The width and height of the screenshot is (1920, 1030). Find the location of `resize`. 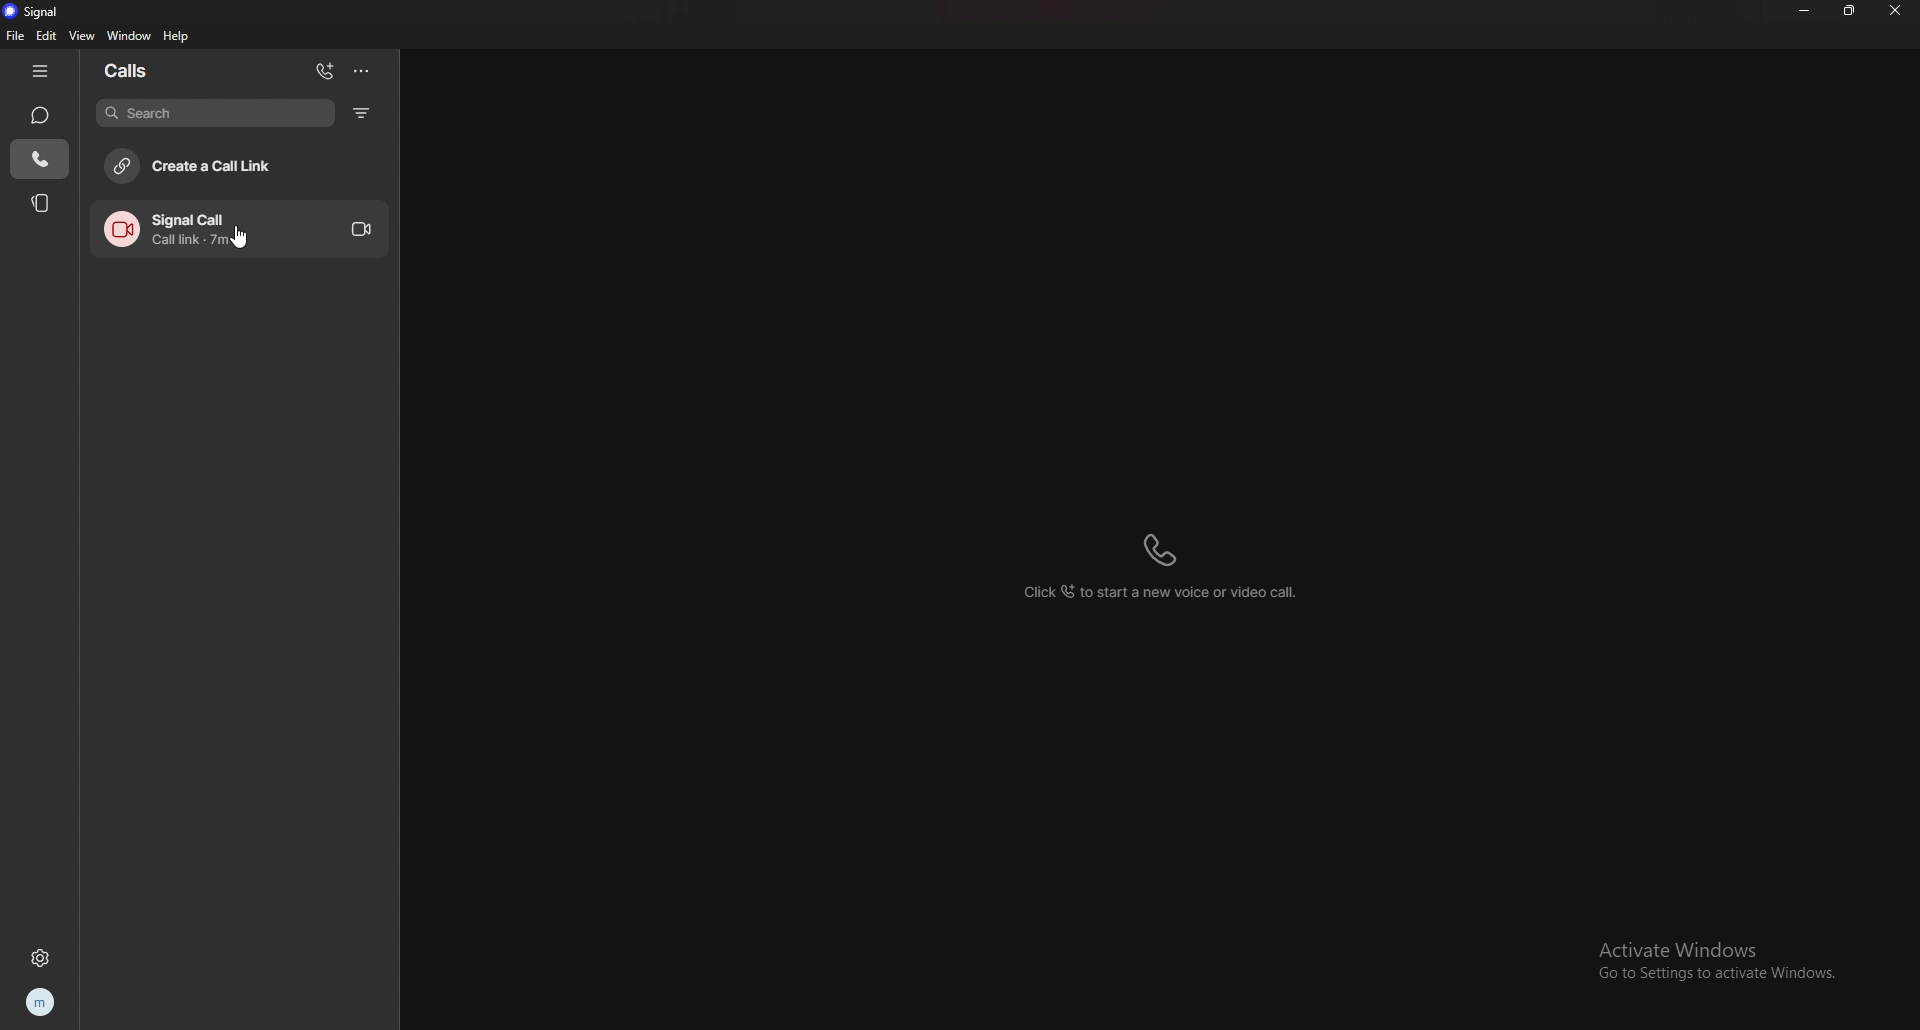

resize is located at coordinates (1851, 10).